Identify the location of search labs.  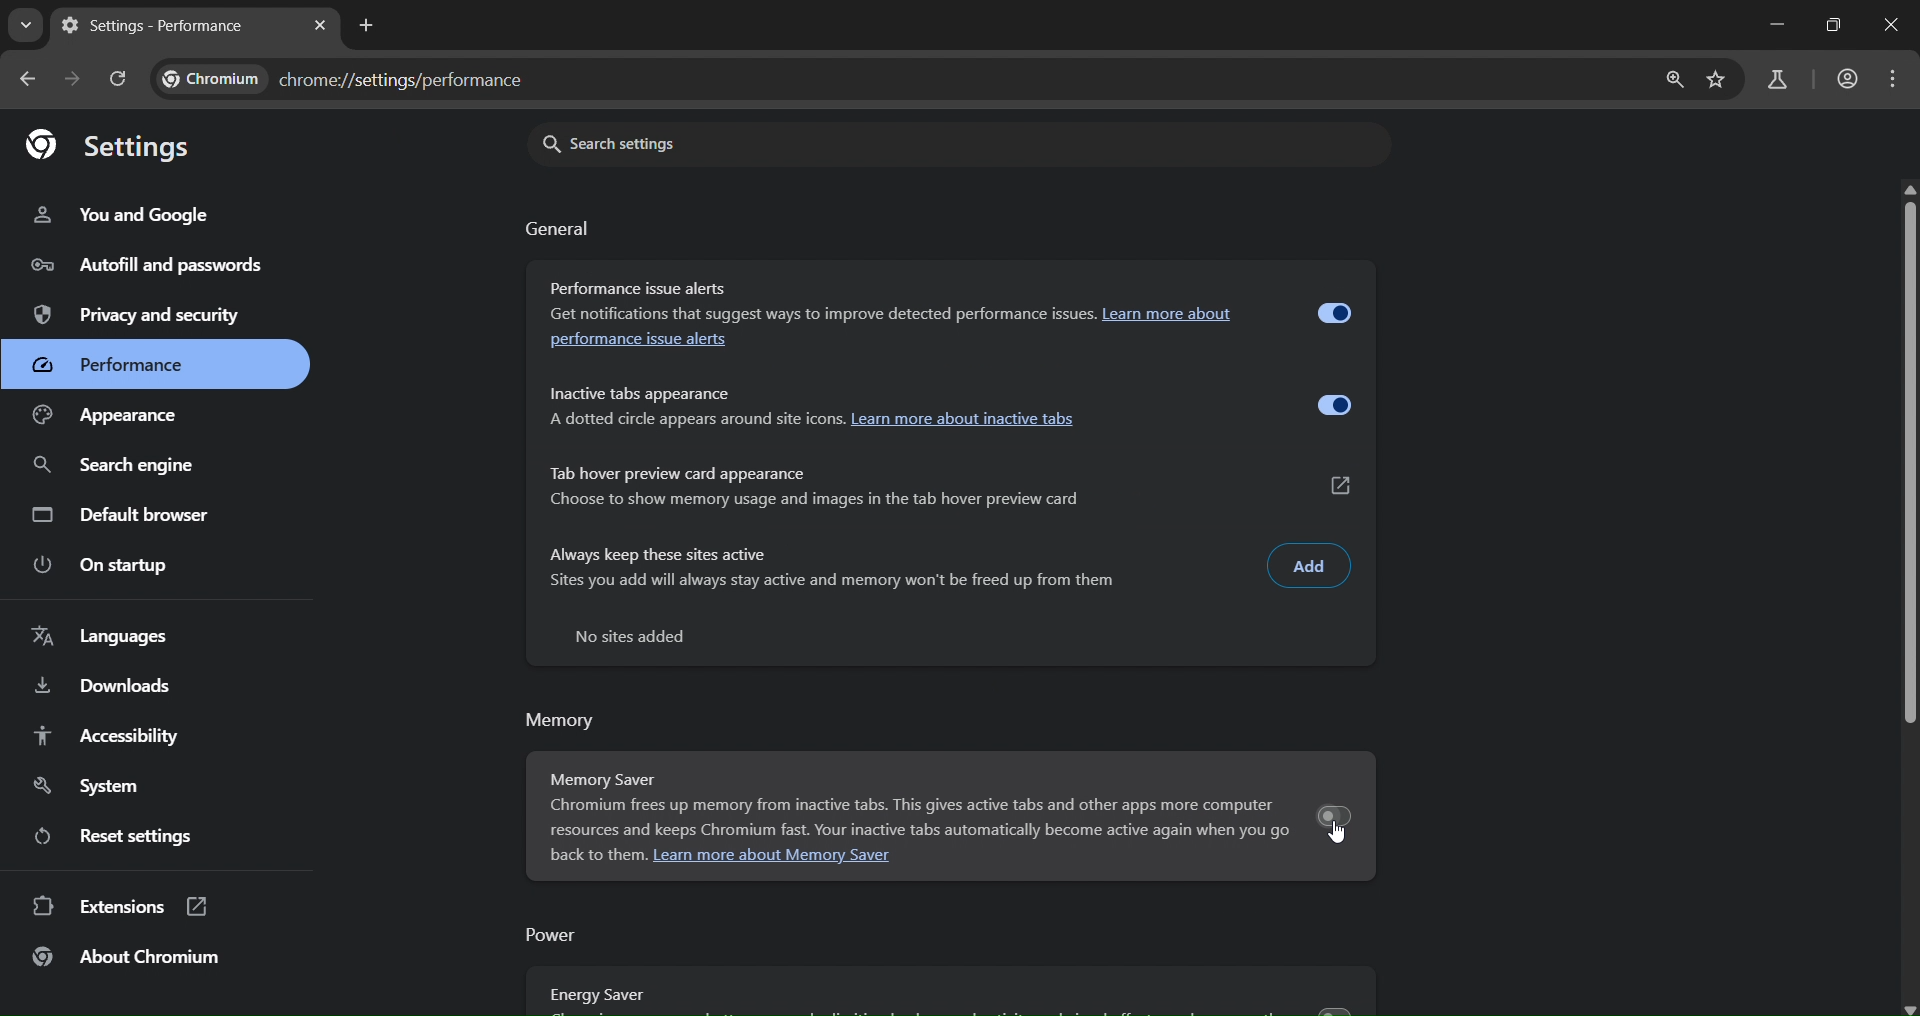
(1773, 81).